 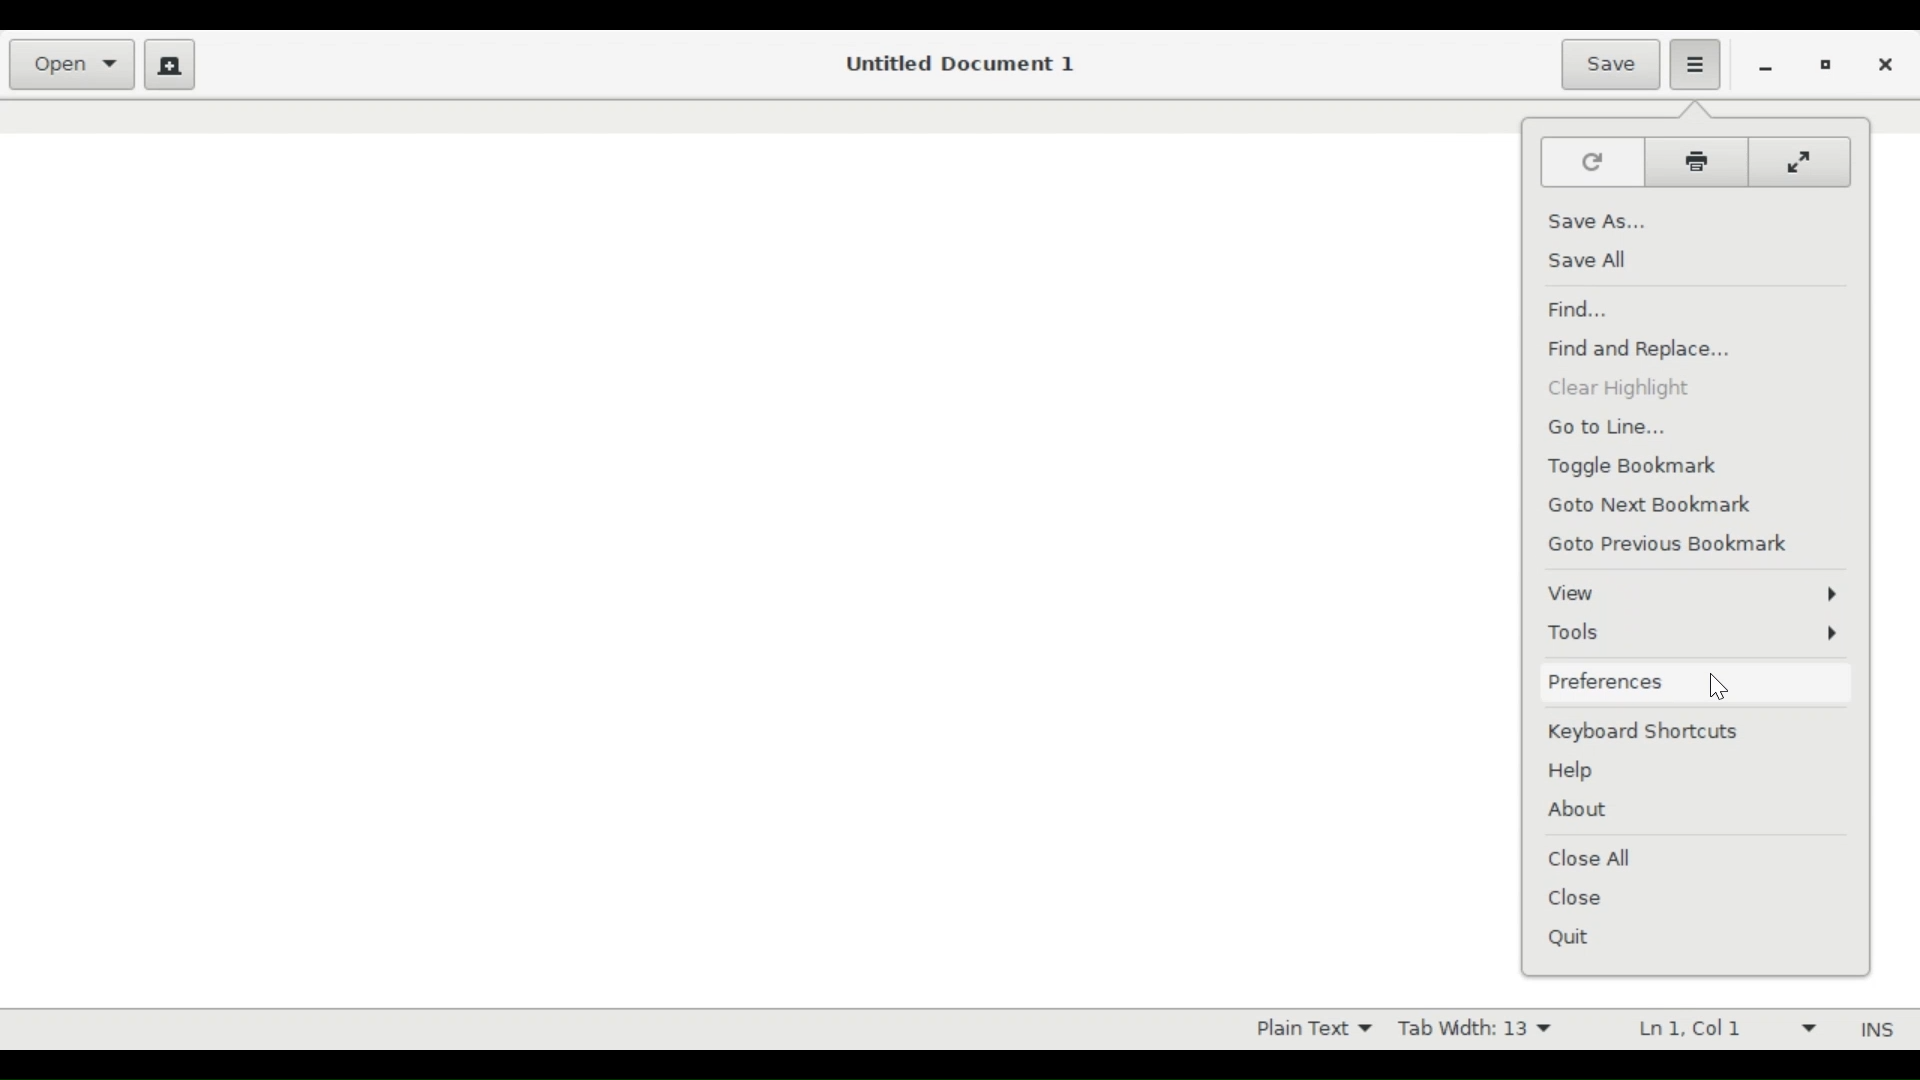 What do you see at coordinates (1873, 1029) in the screenshot?
I see `INS` at bounding box center [1873, 1029].